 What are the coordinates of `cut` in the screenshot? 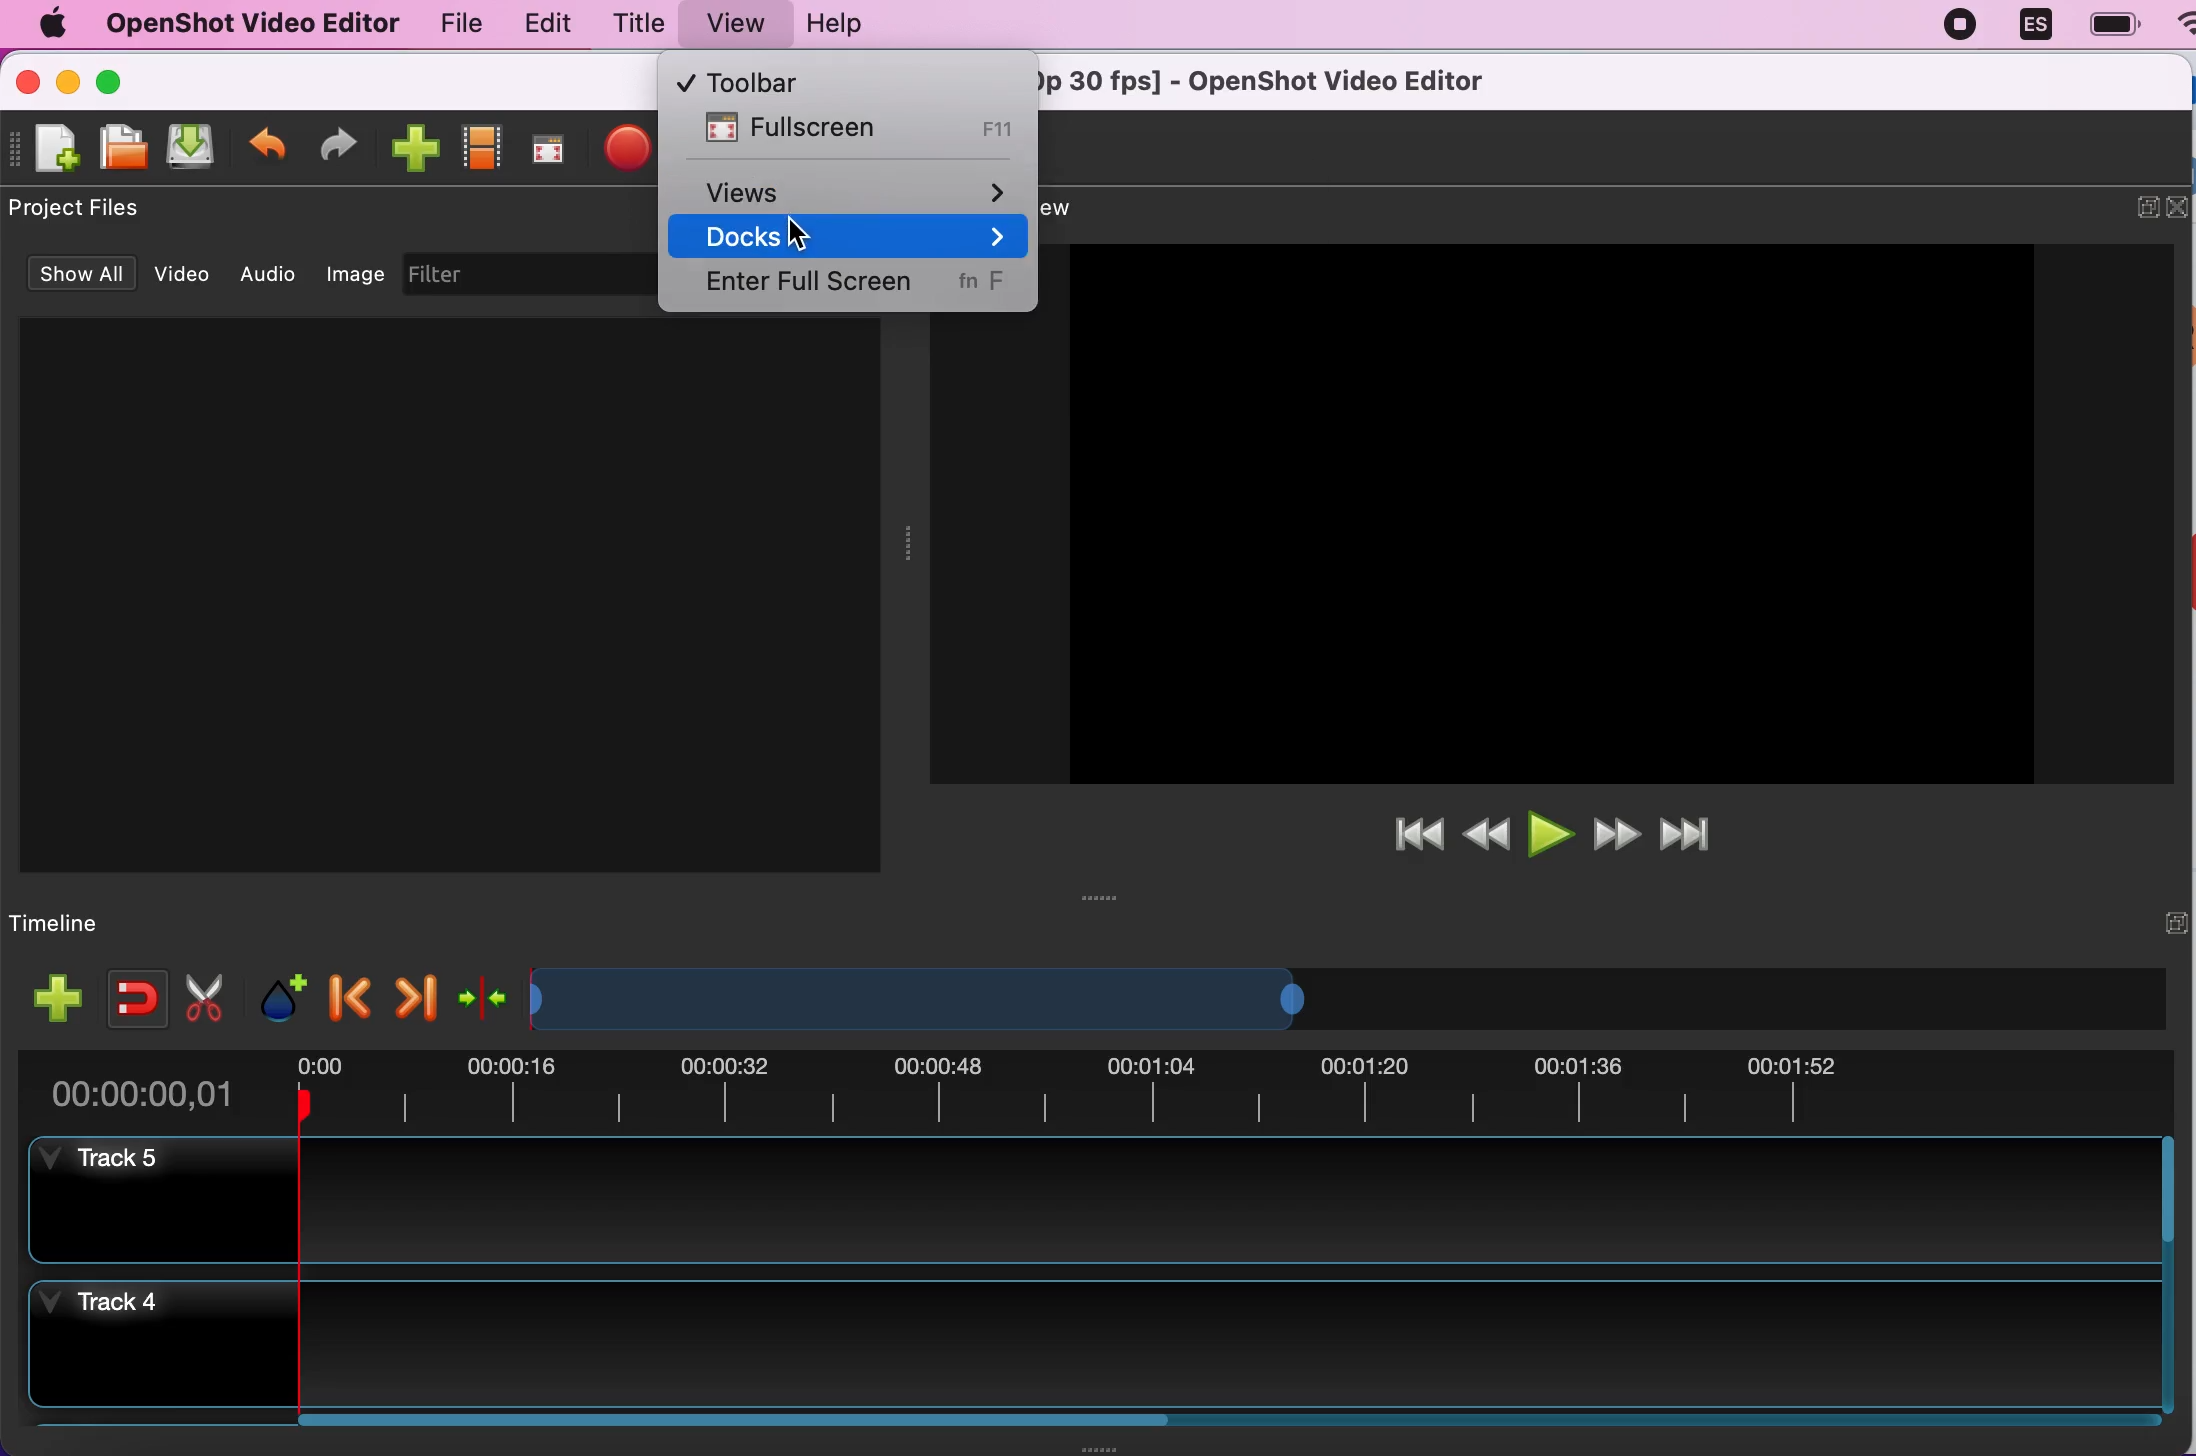 It's located at (205, 996).